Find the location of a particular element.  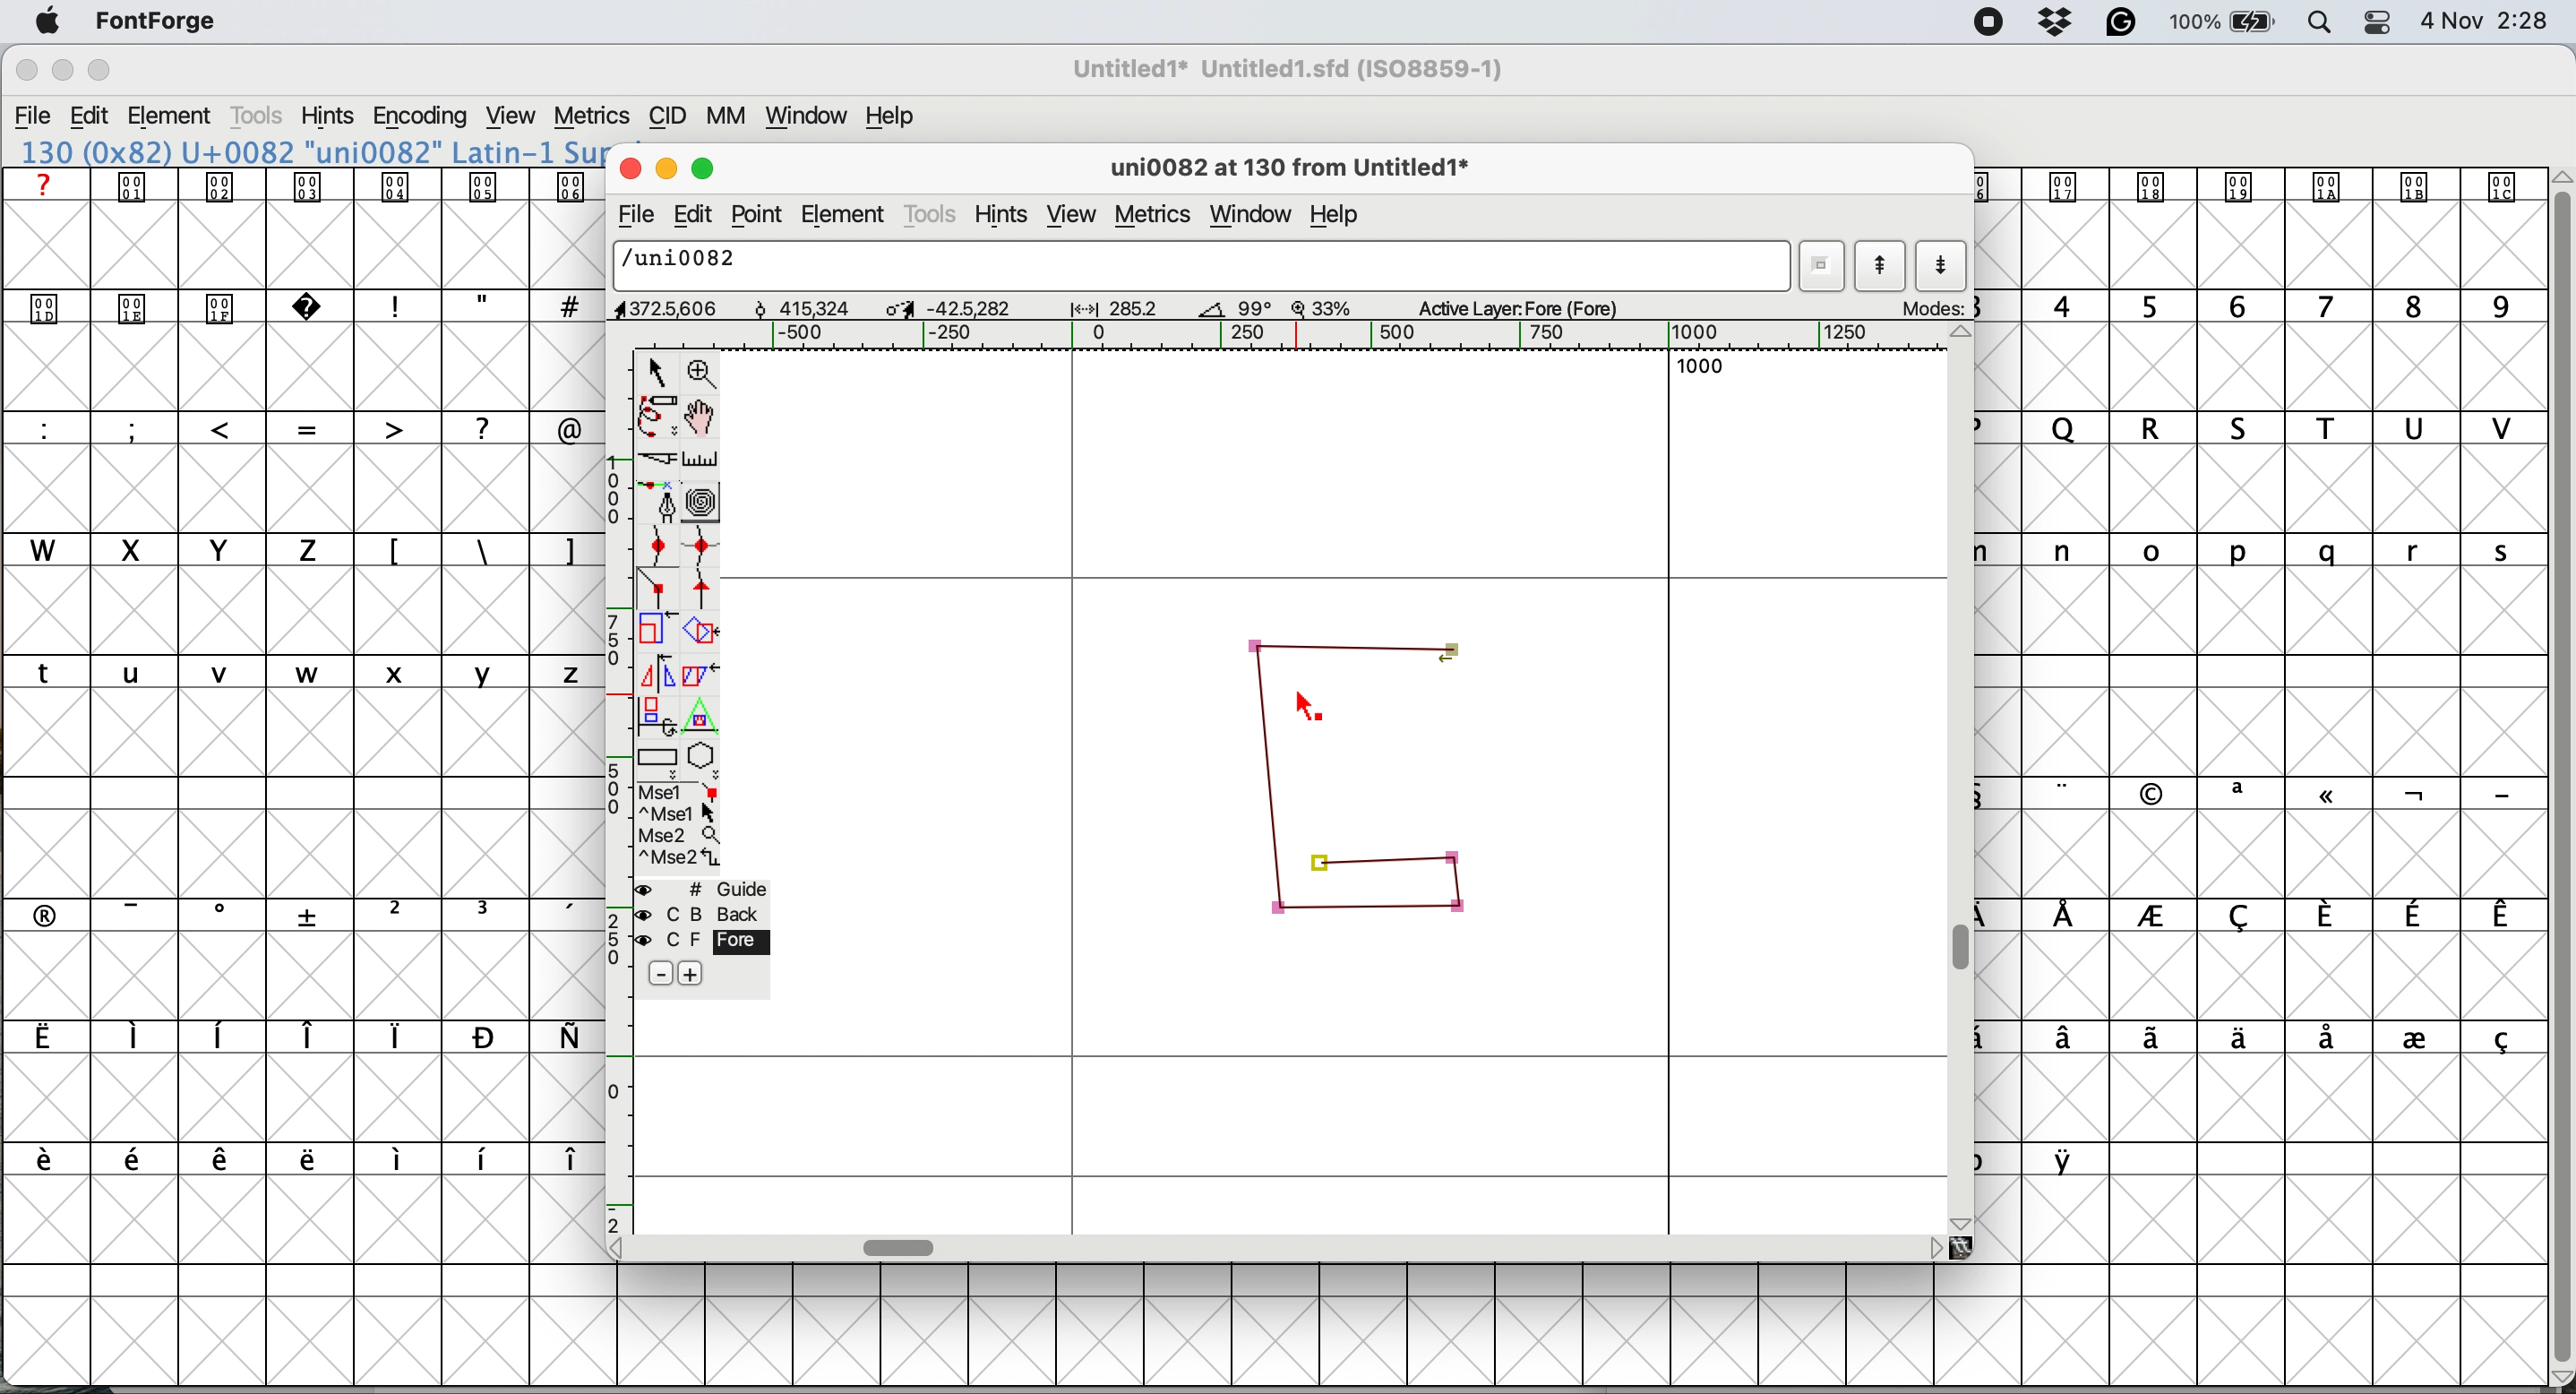

tools is located at coordinates (932, 217).